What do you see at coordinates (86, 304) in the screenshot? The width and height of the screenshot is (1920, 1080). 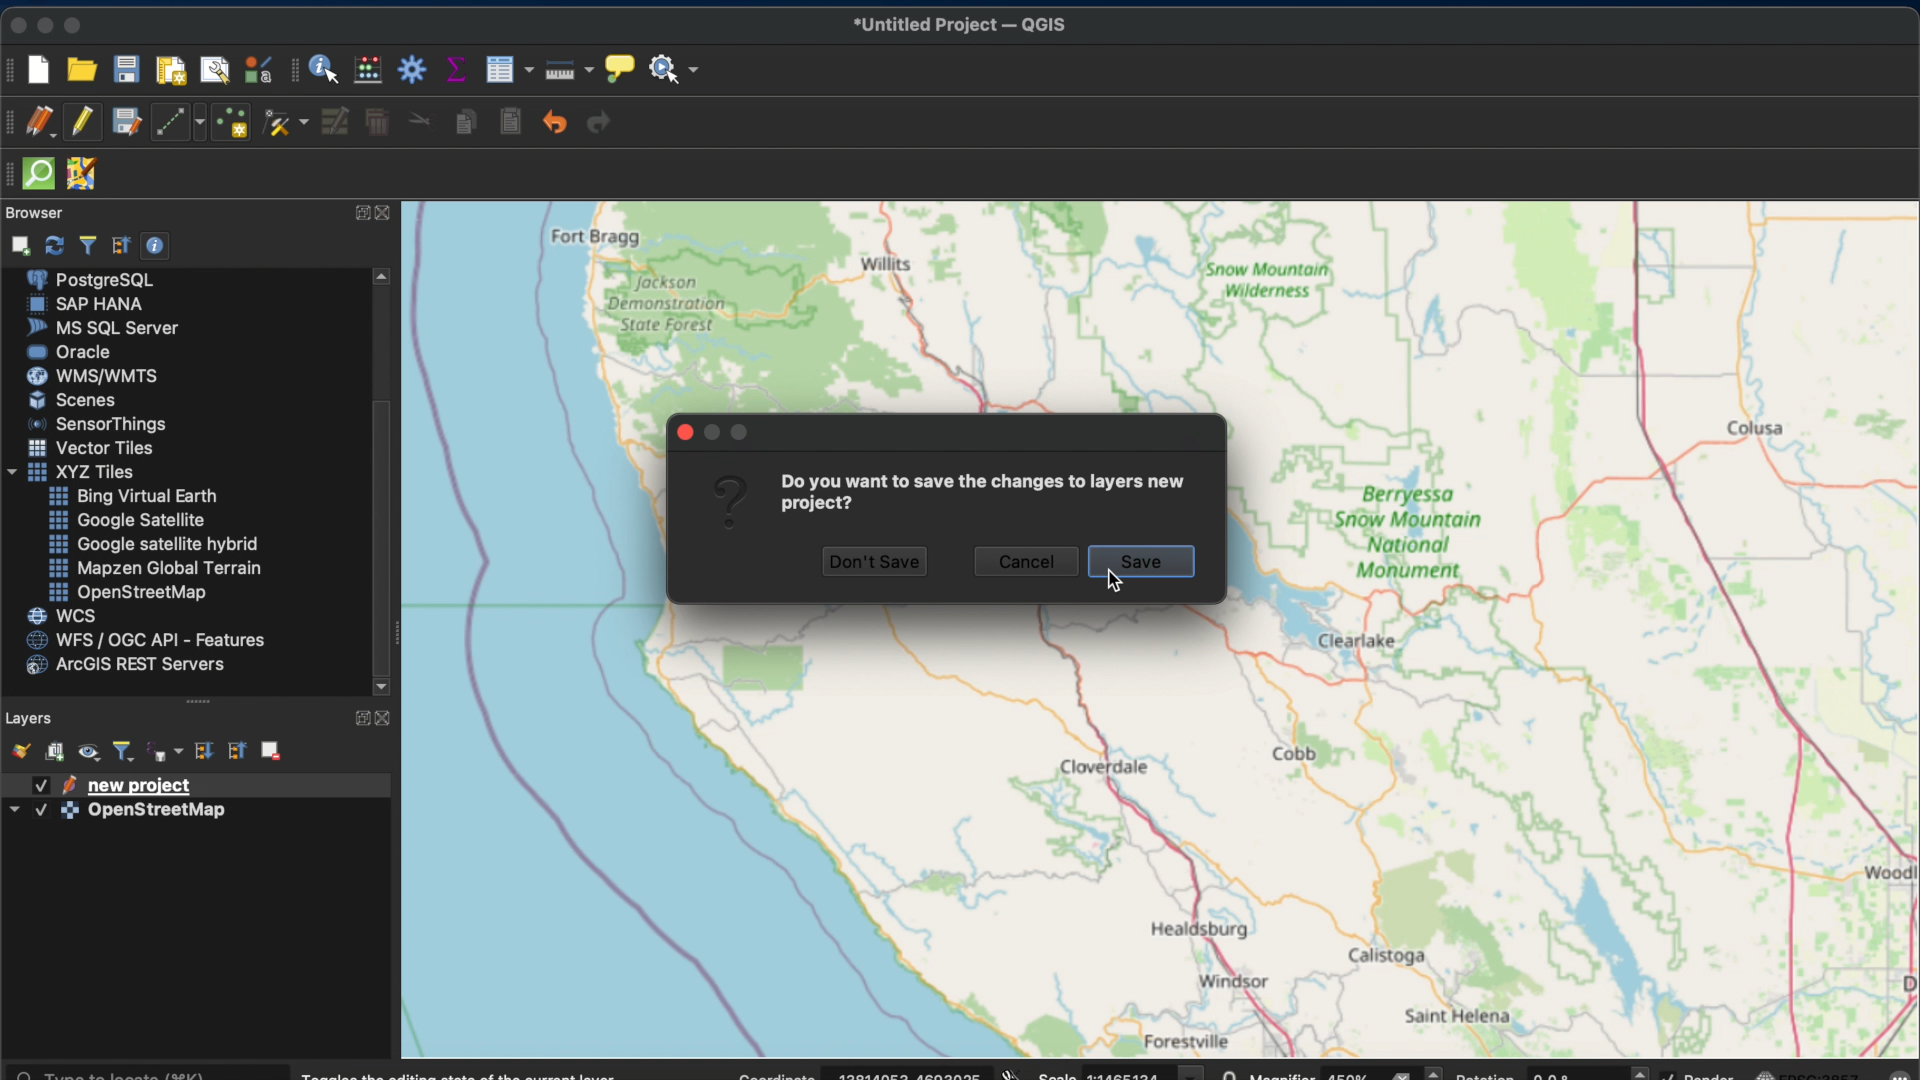 I see `sap hana` at bounding box center [86, 304].